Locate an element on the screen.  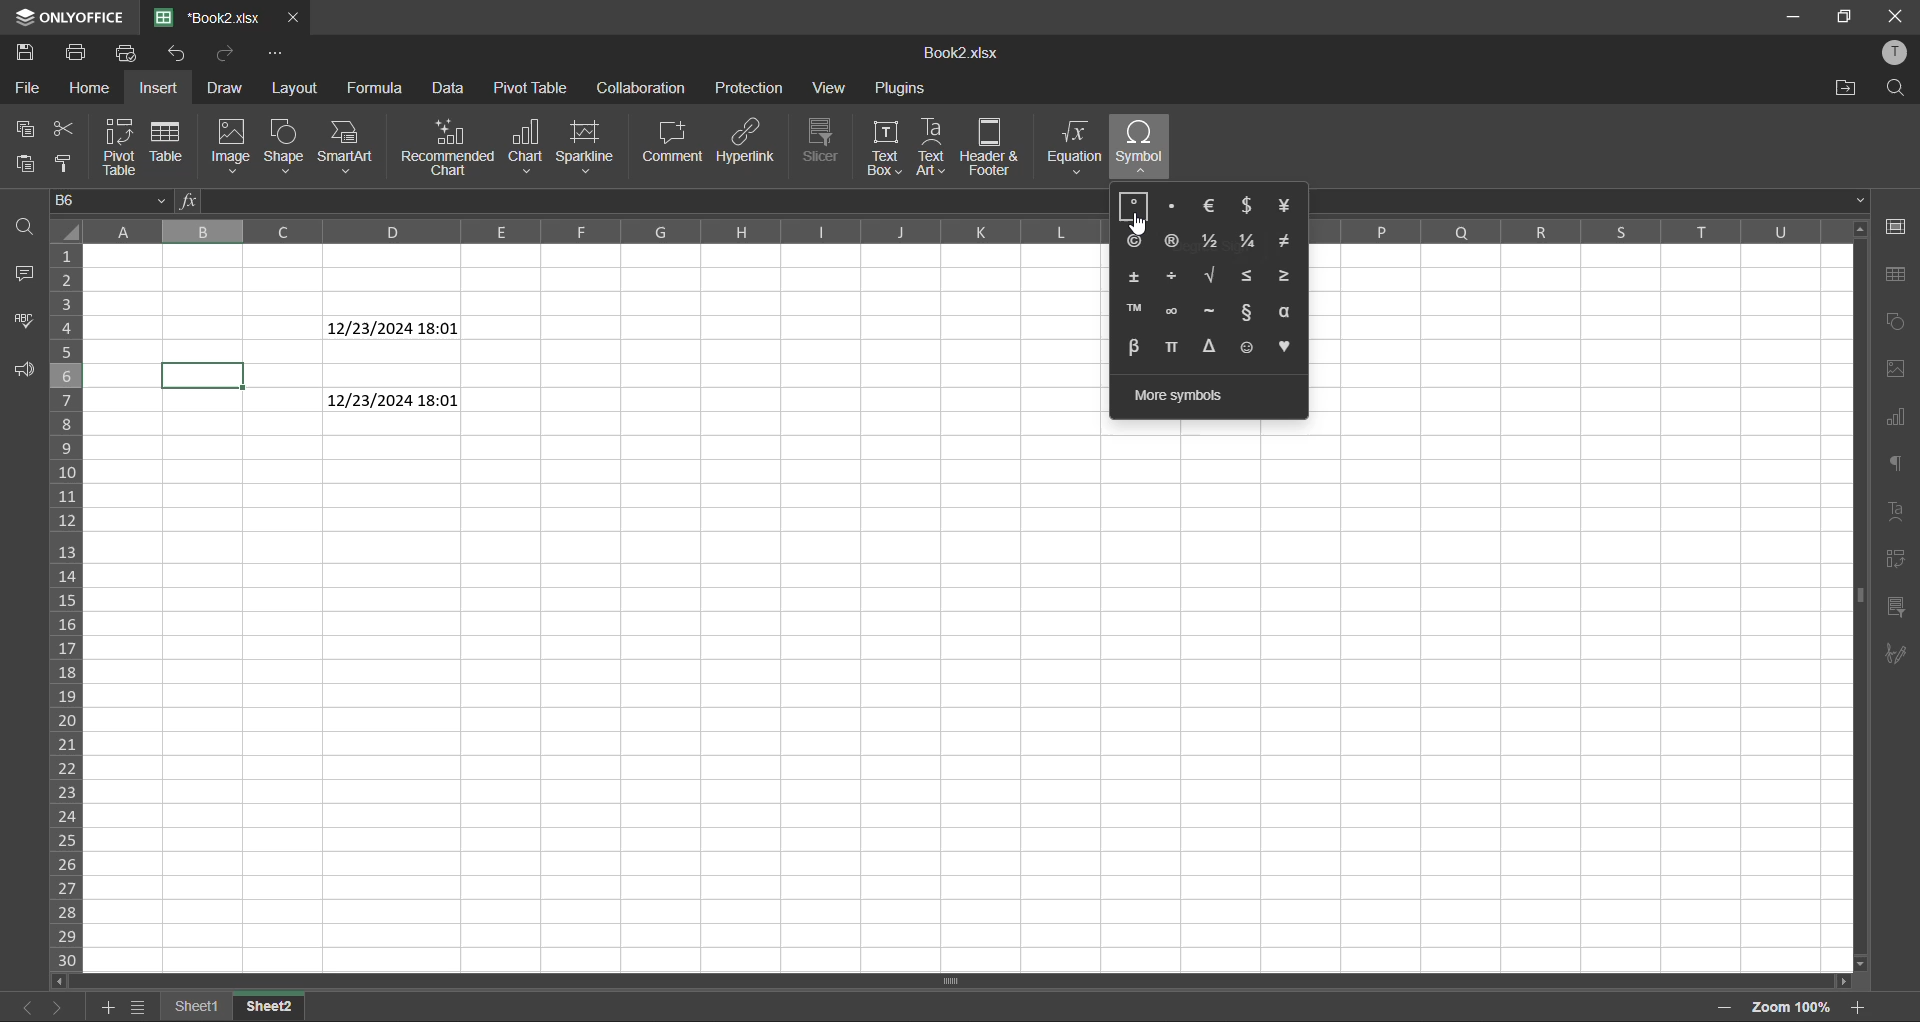
text box is located at coordinates (891, 149).